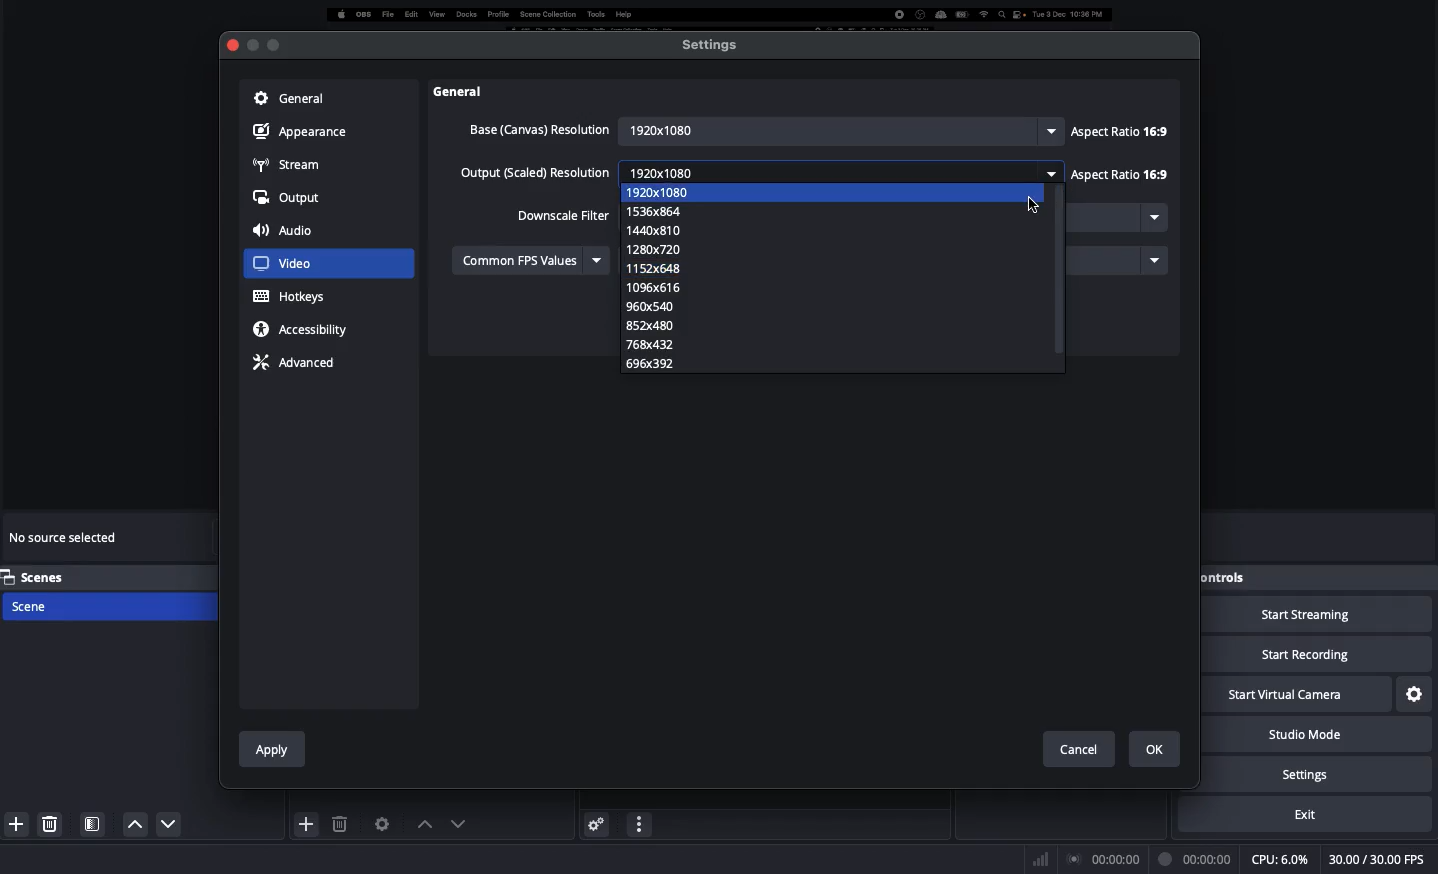  What do you see at coordinates (456, 823) in the screenshot?
I see `Move down` at bounding box center [456, 823].